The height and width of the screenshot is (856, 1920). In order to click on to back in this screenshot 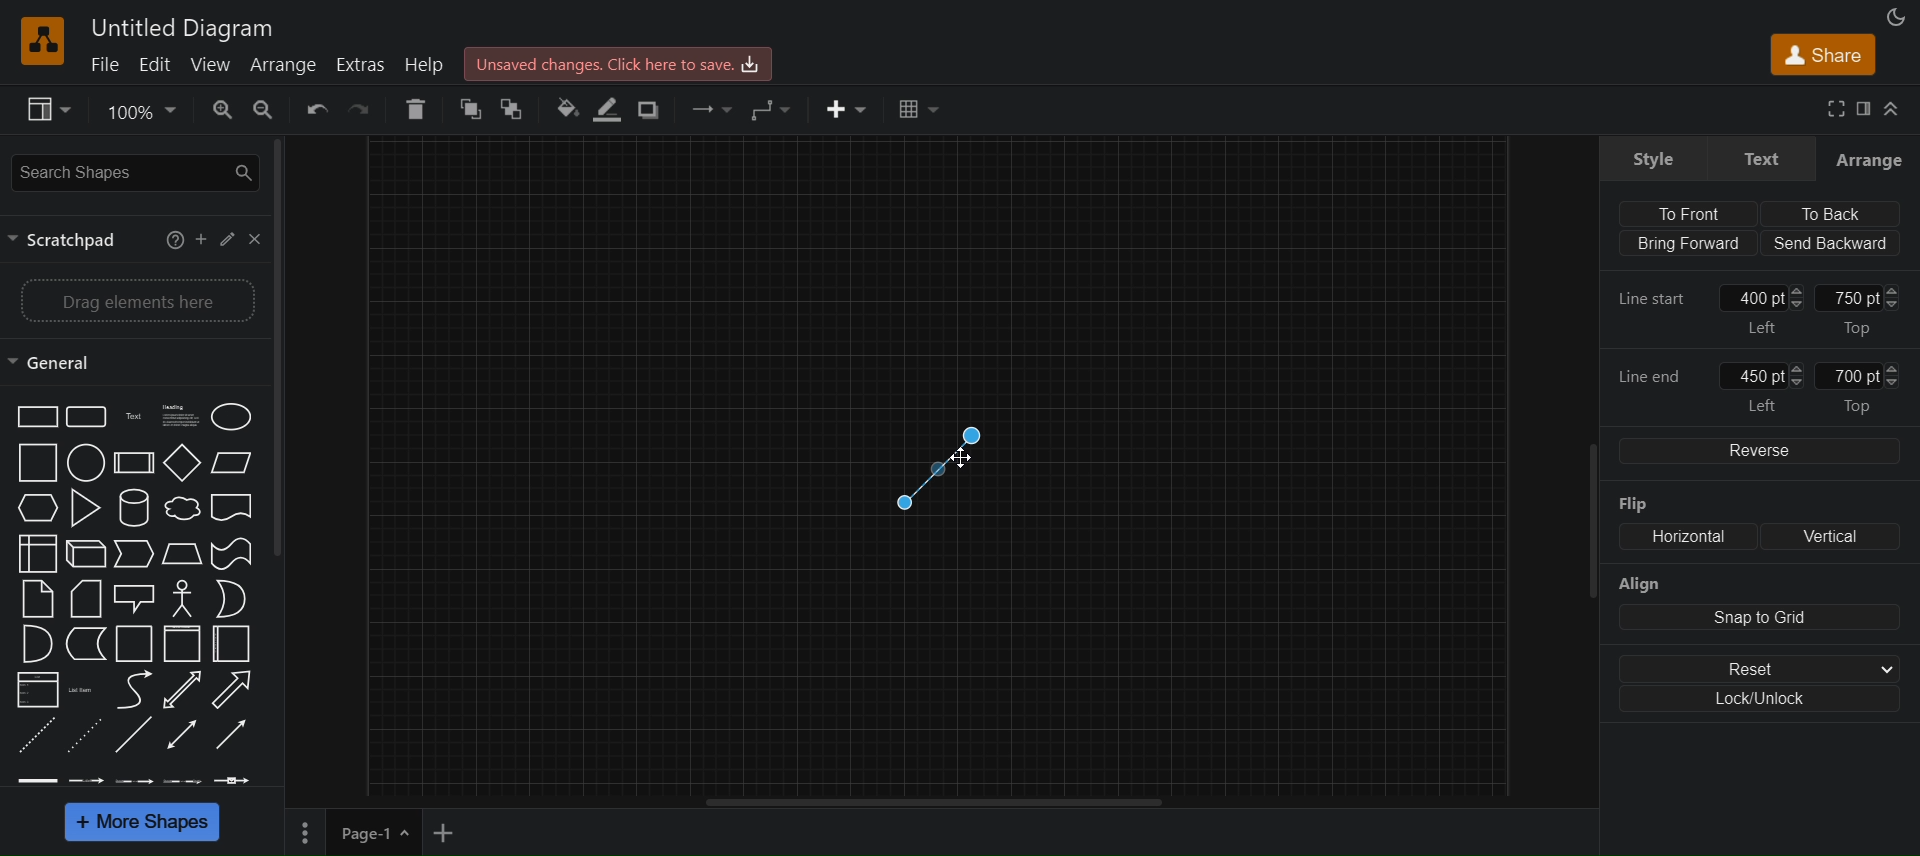, I will do `click(513, 109)`.